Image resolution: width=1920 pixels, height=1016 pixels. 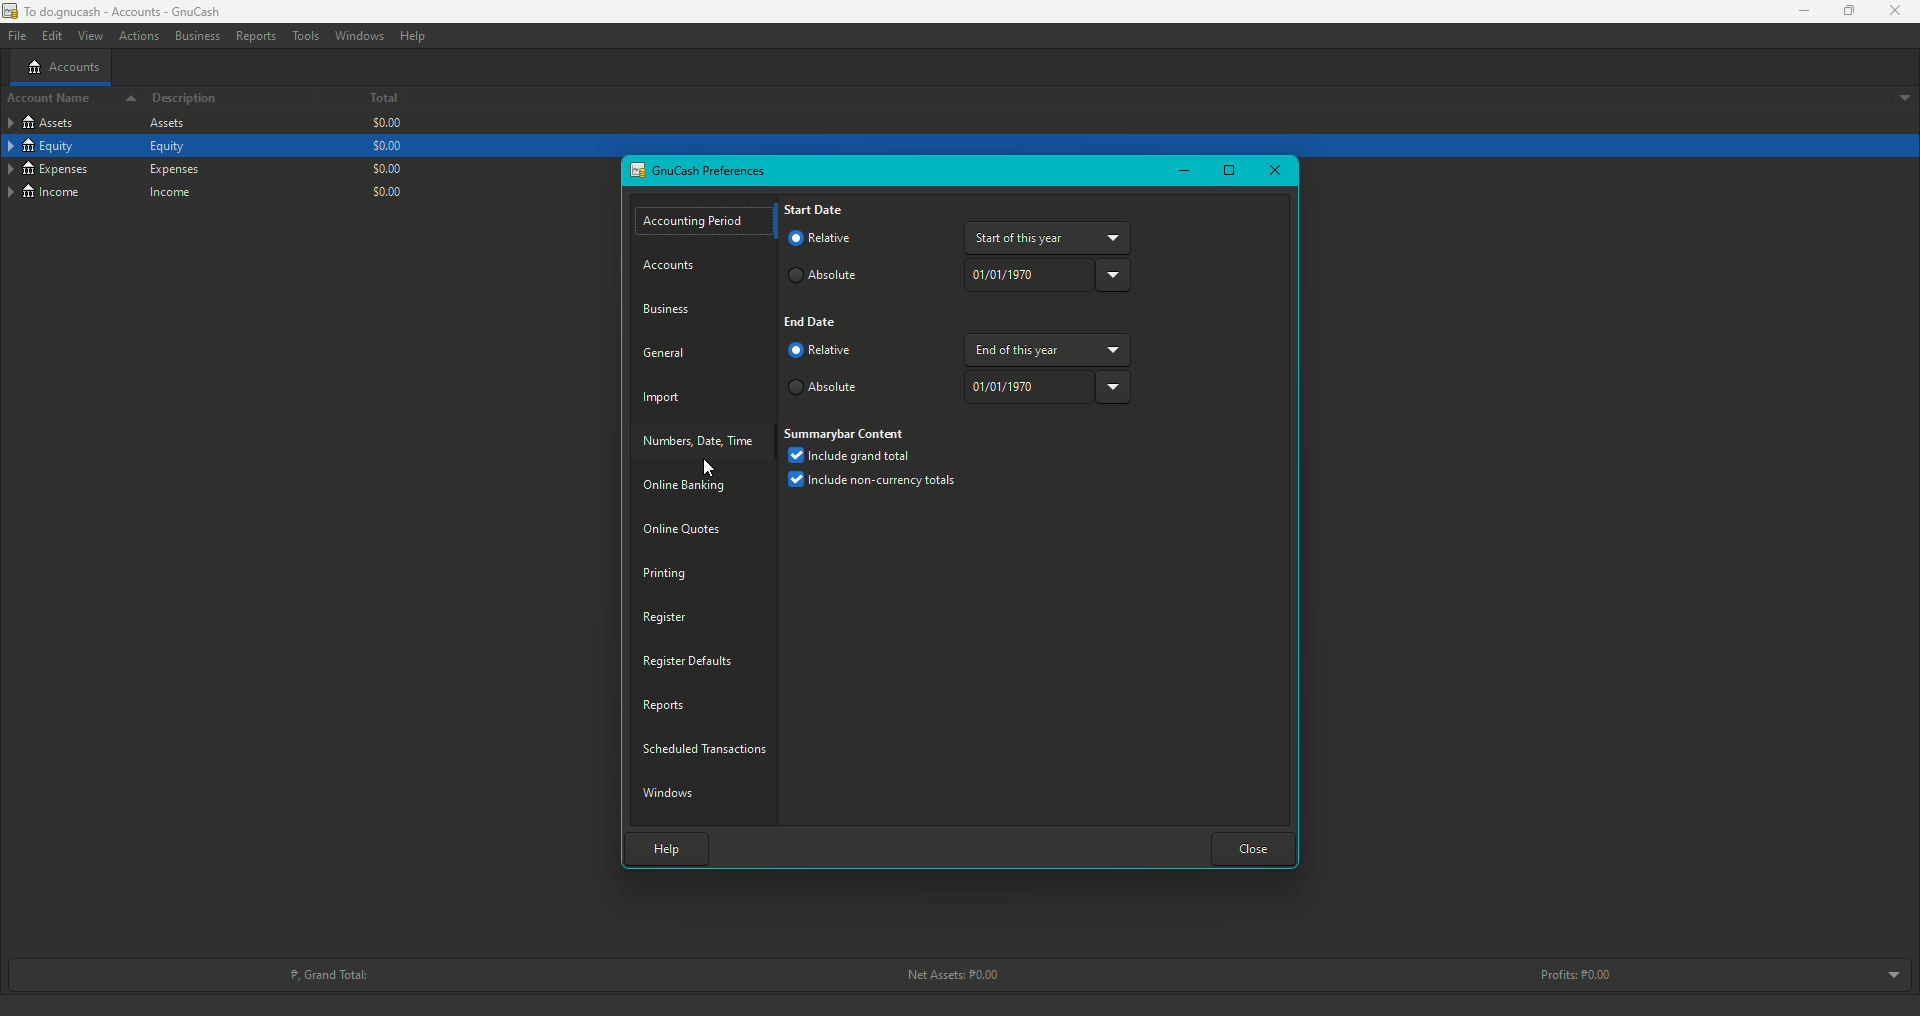 I want to click on $0, so click(x=384, y=124).